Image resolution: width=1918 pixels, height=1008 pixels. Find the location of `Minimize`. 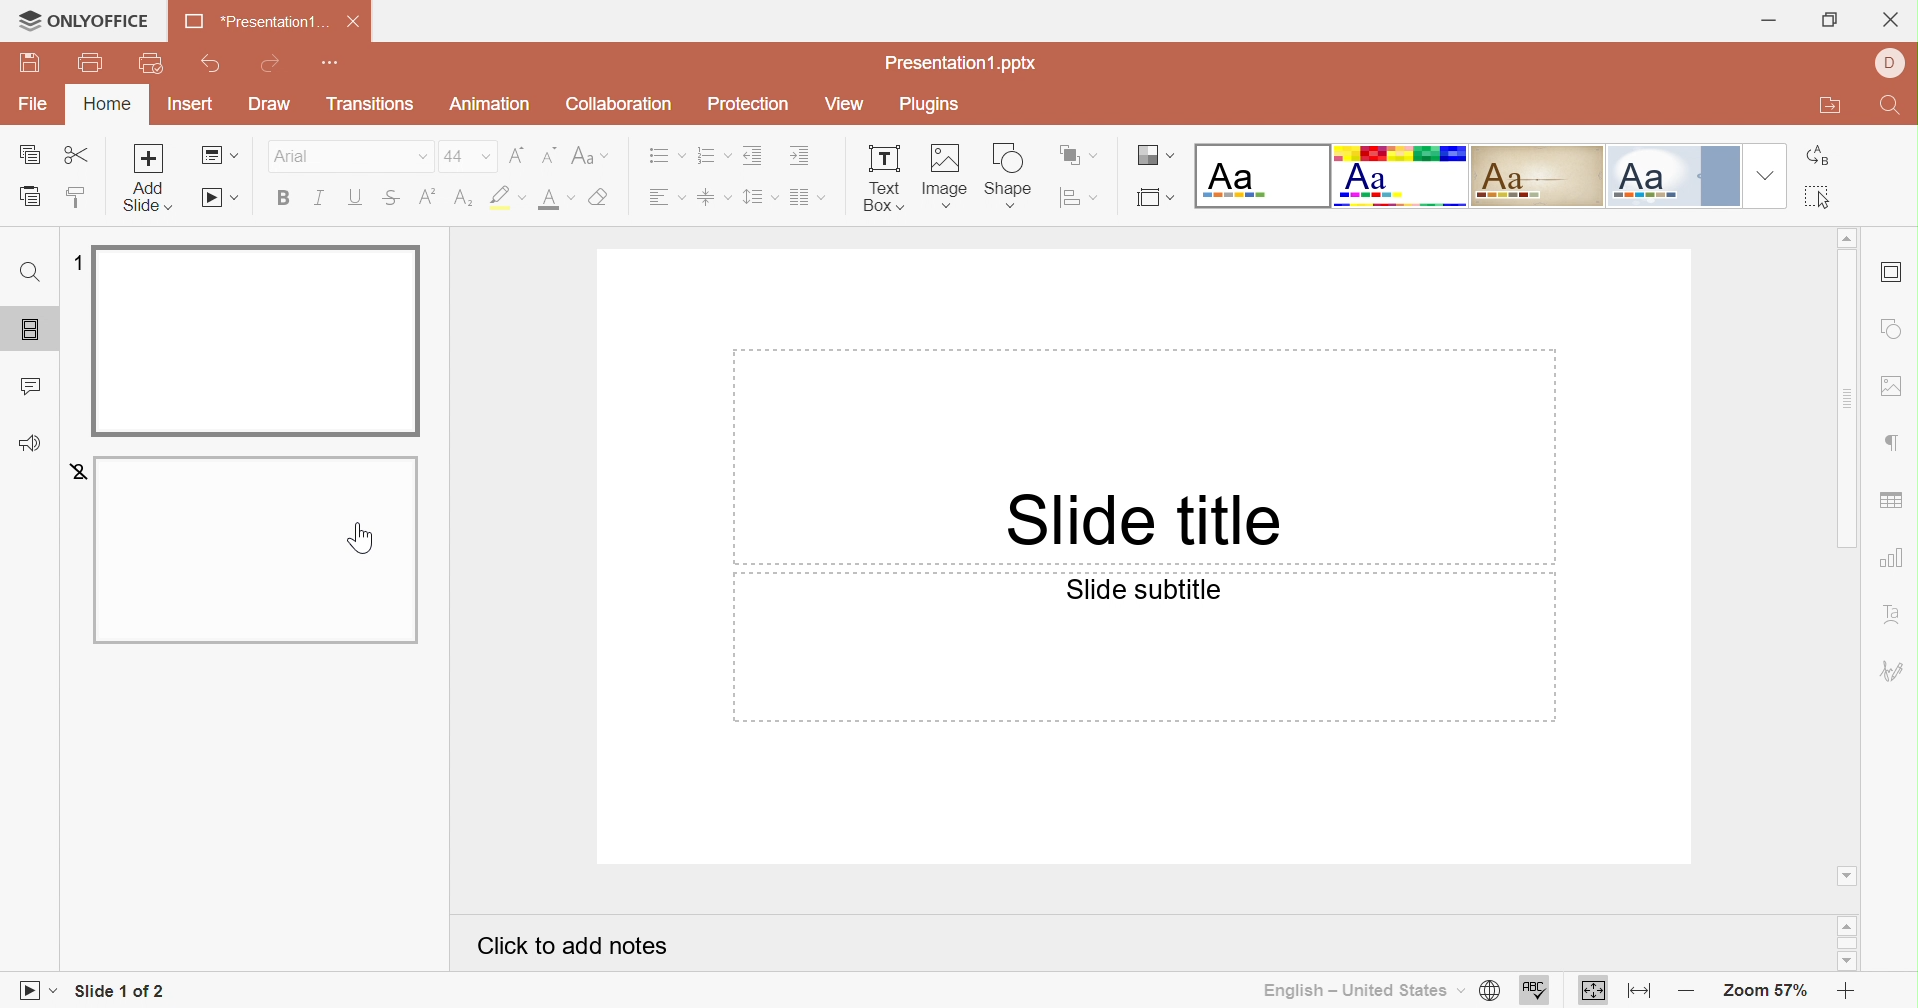

Minimize is located at coordinates (1771, 21).